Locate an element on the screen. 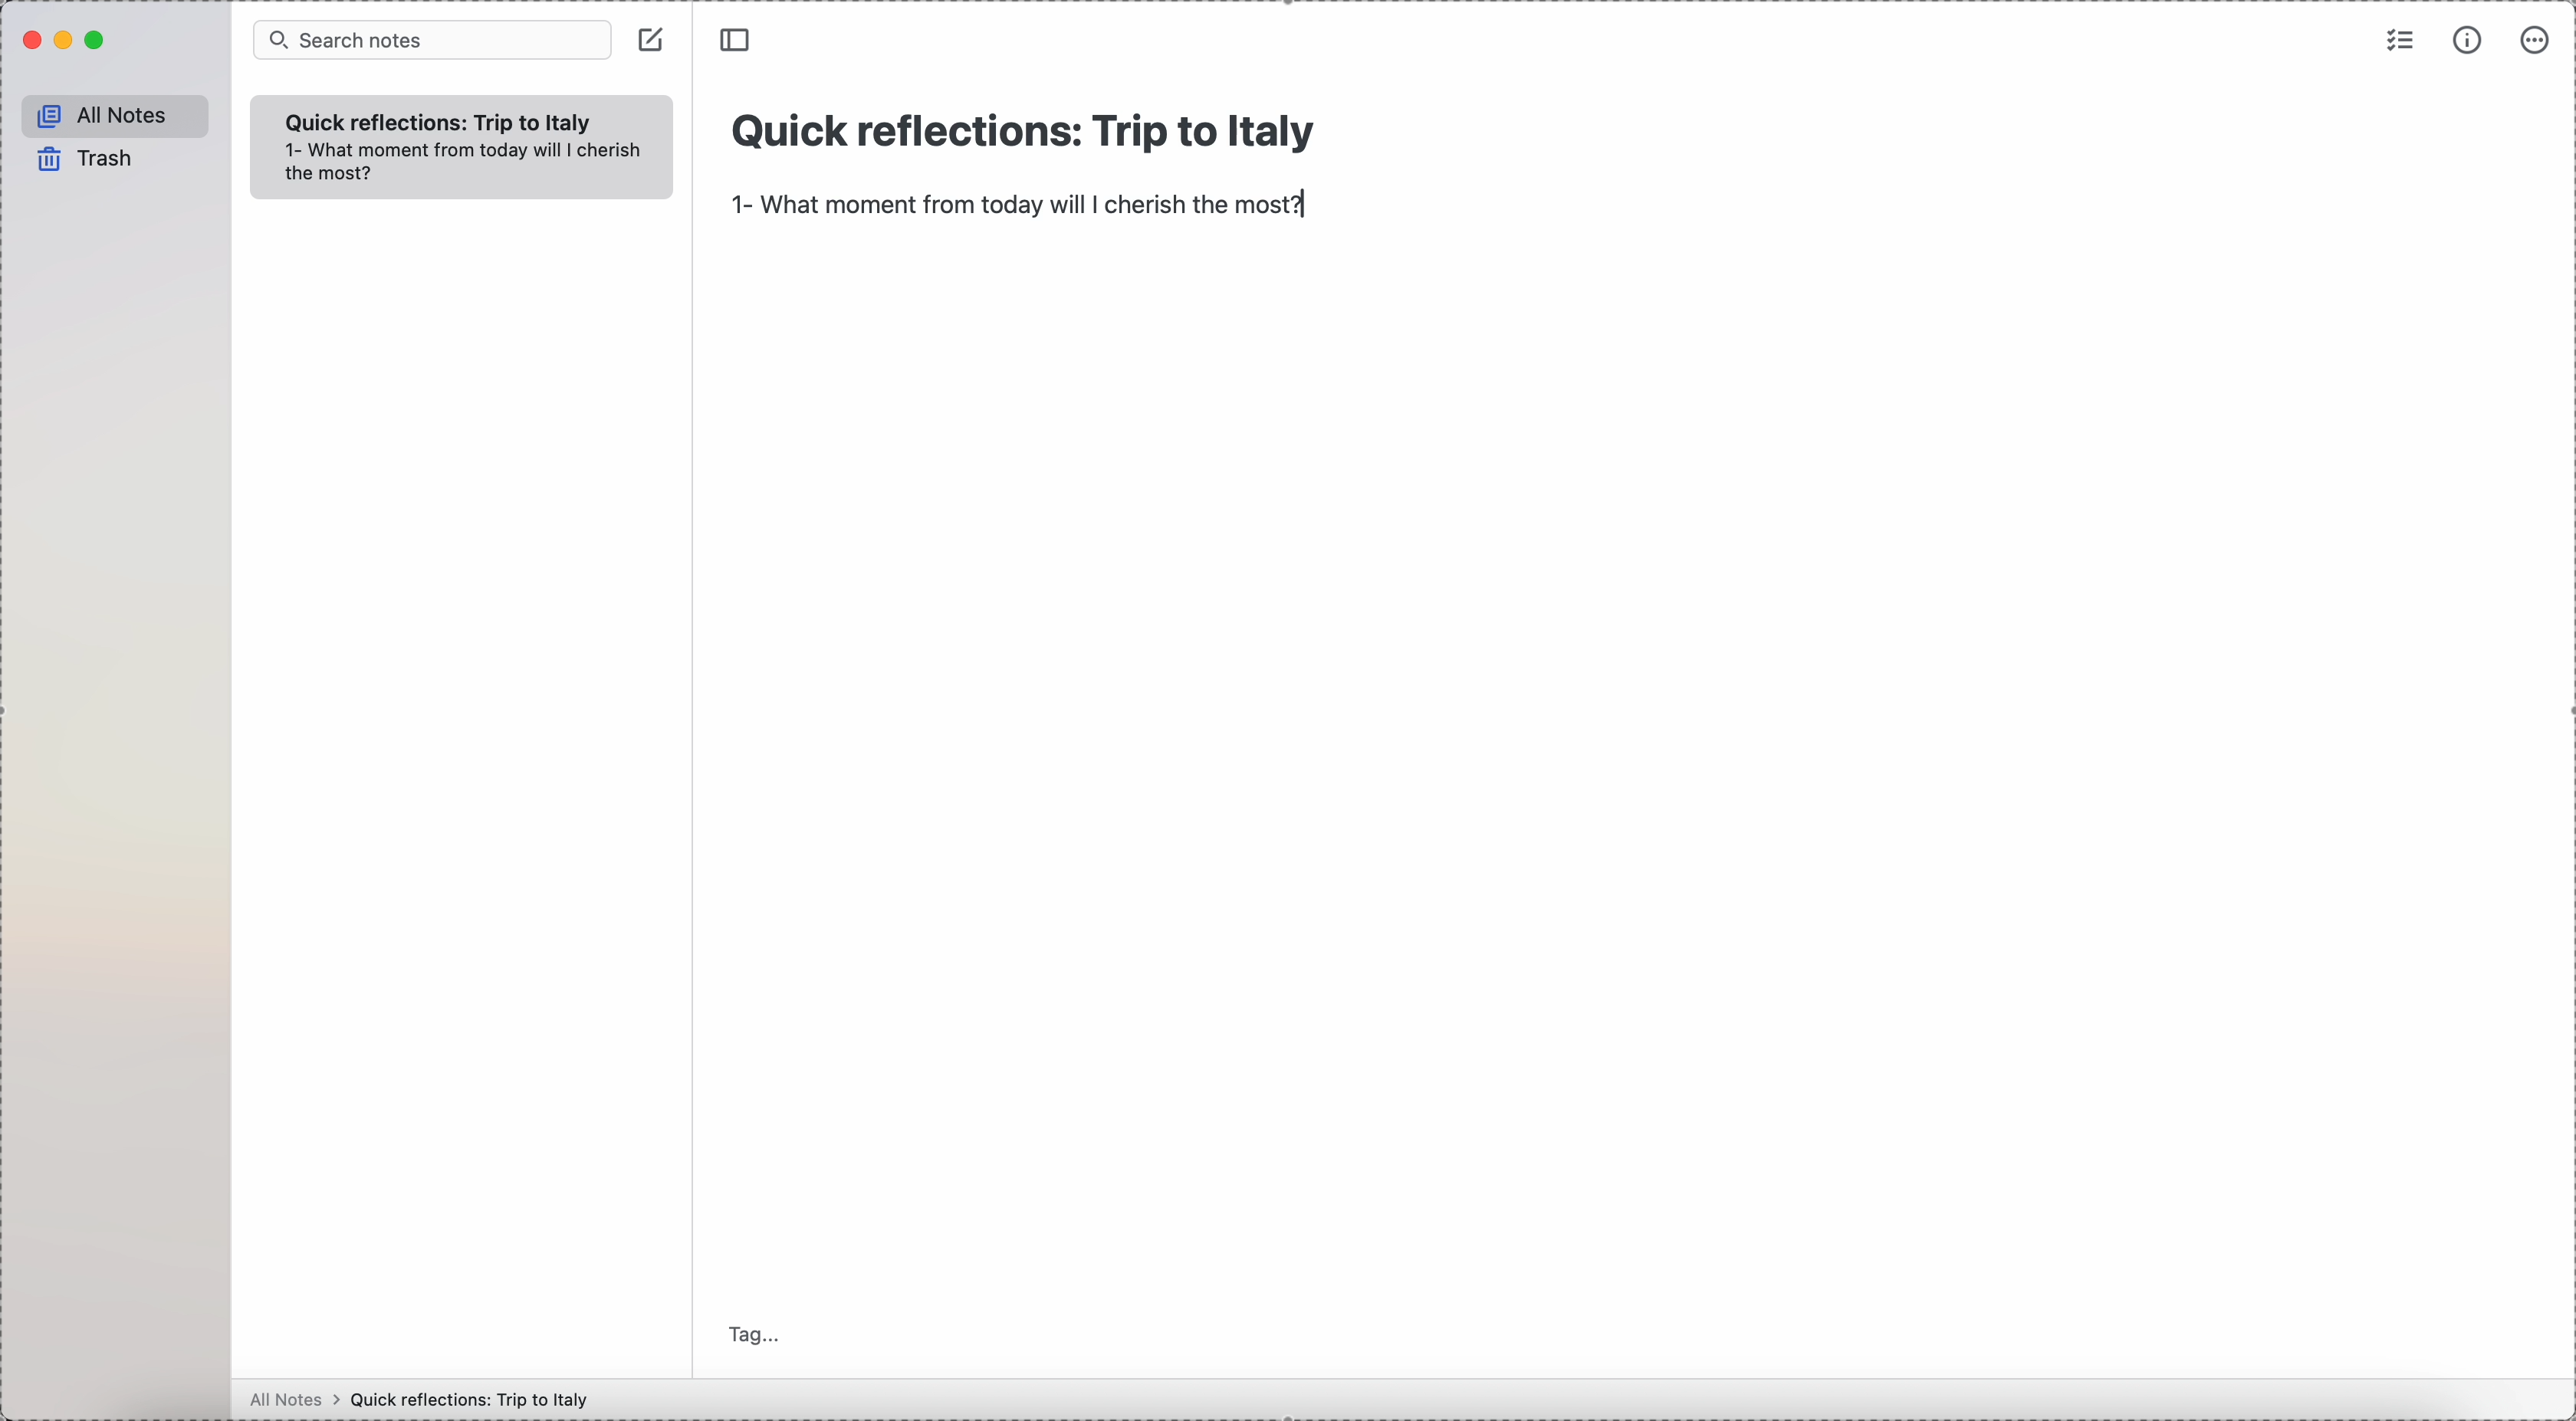 This screenshot has width=2576, height=1421. all notes is located at coordinates (111, 113).